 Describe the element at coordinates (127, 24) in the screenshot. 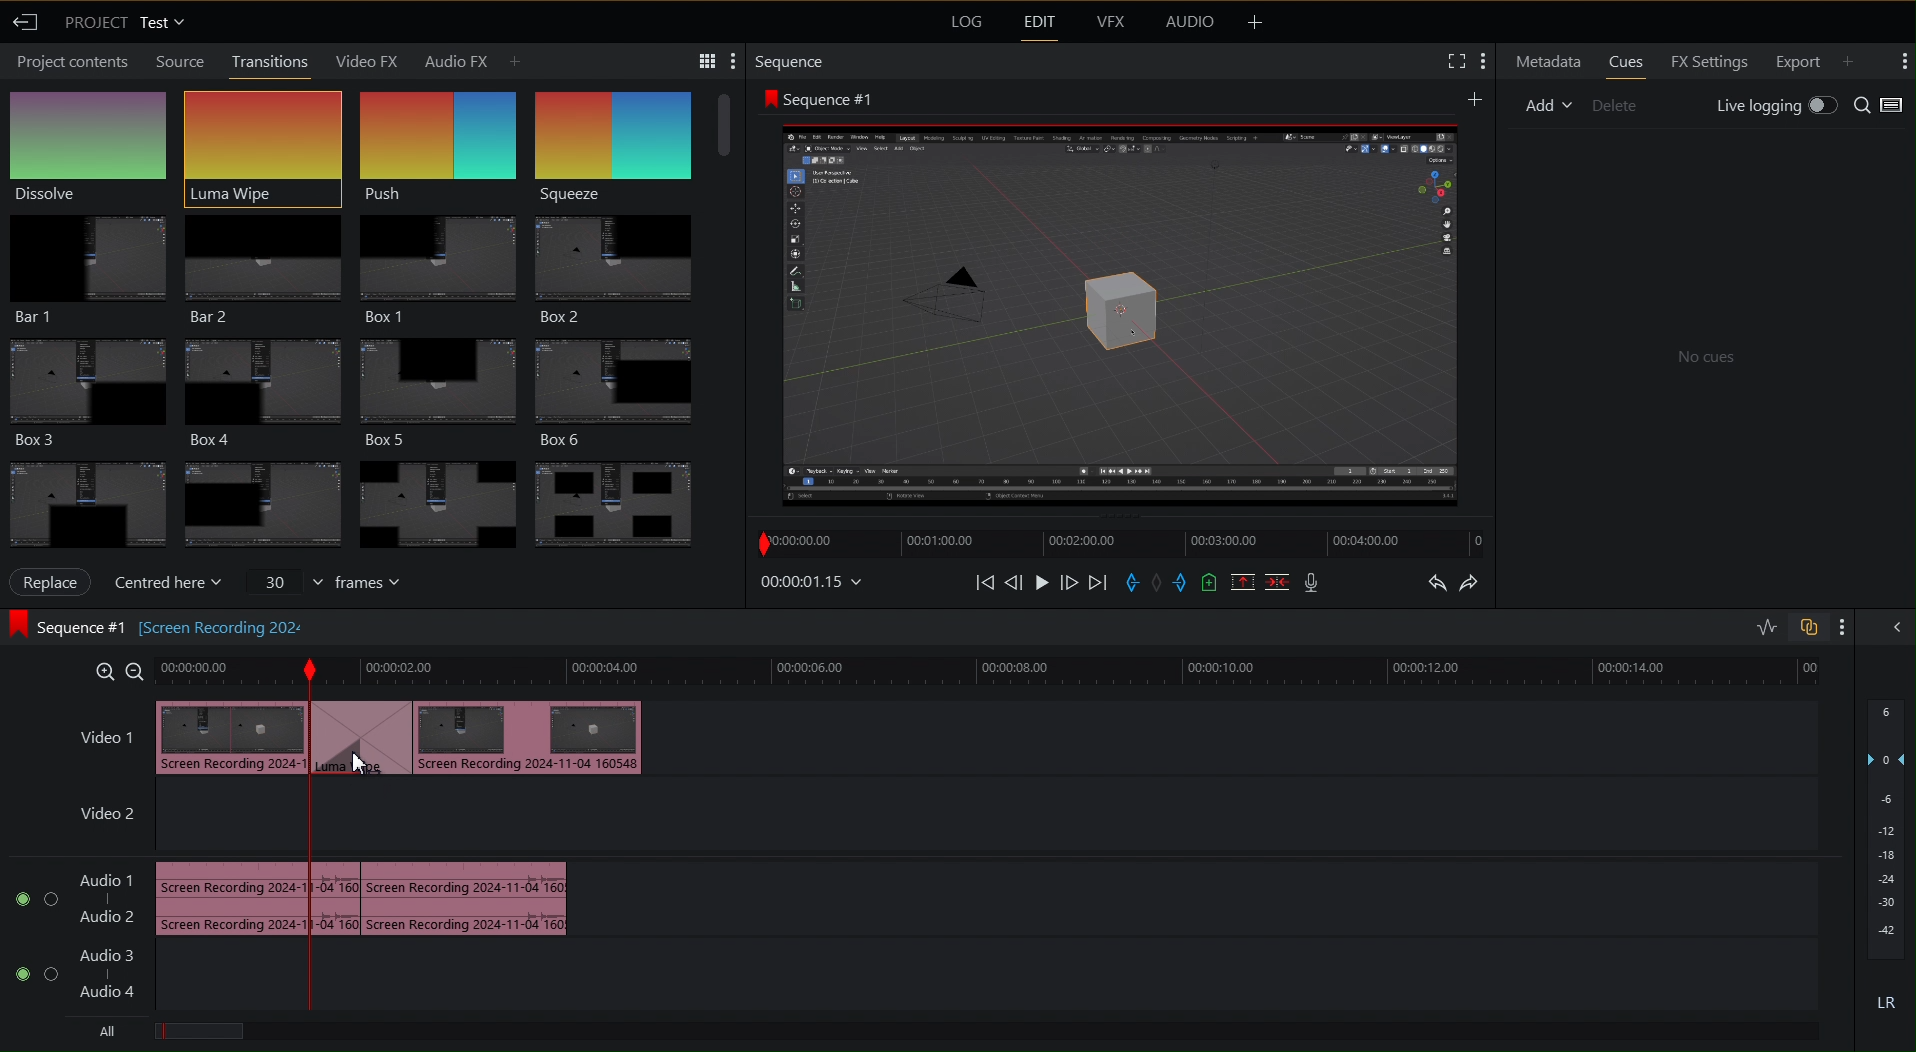

I see `Project Test` at that location.